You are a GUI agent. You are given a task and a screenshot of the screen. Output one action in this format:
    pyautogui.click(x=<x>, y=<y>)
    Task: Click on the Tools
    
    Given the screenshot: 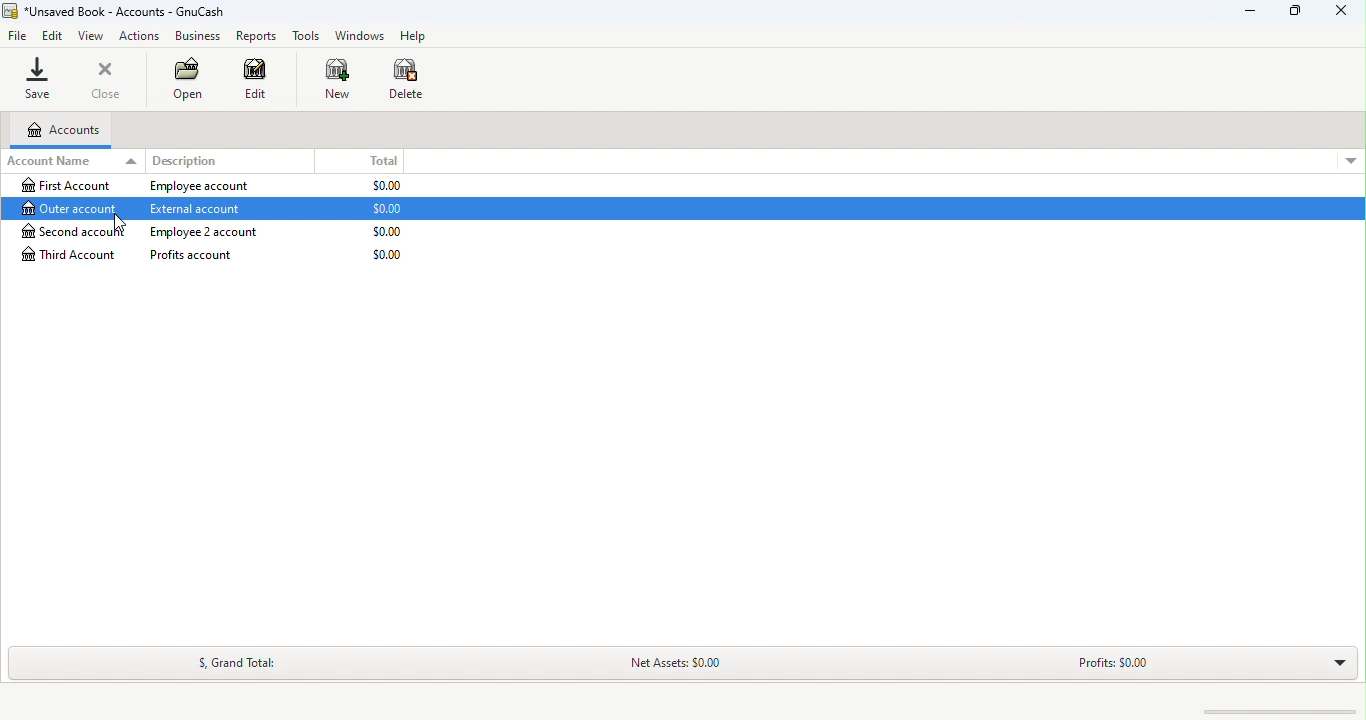 What is the action you would take?
    pyautogui.click(x=305, y=35)
    